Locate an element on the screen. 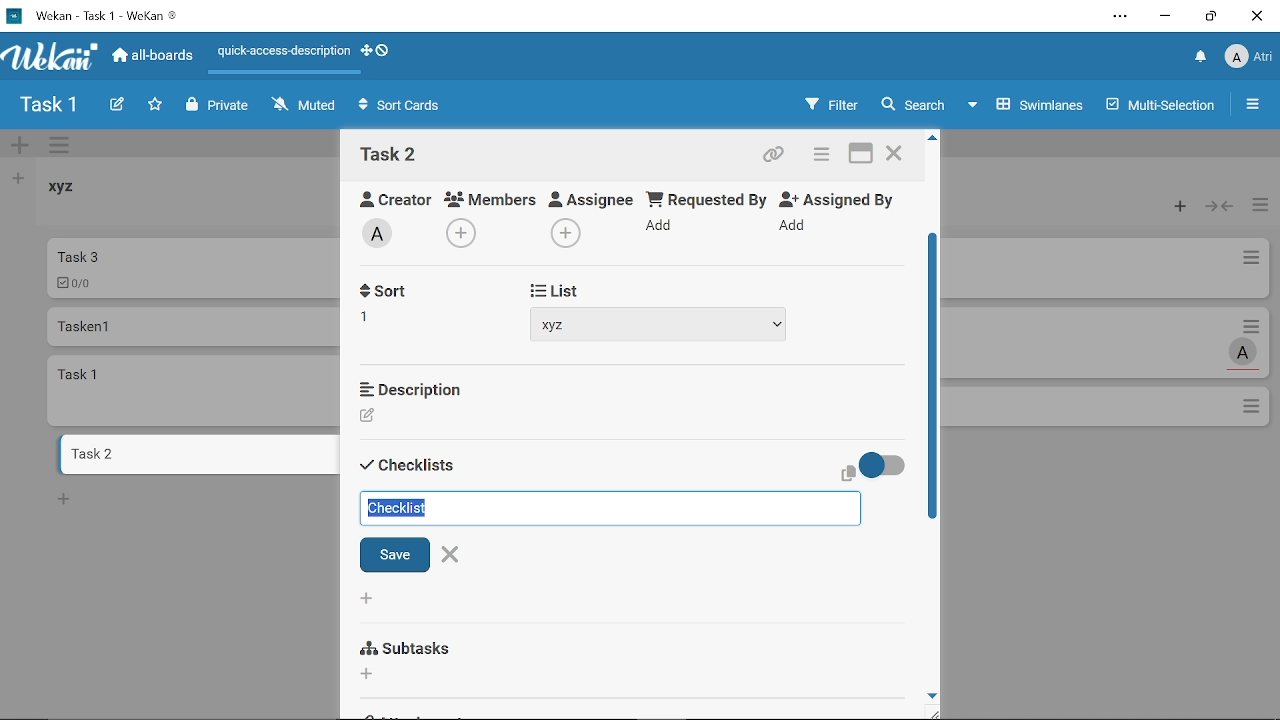  Assigned By is located at coordinates (844, 198).